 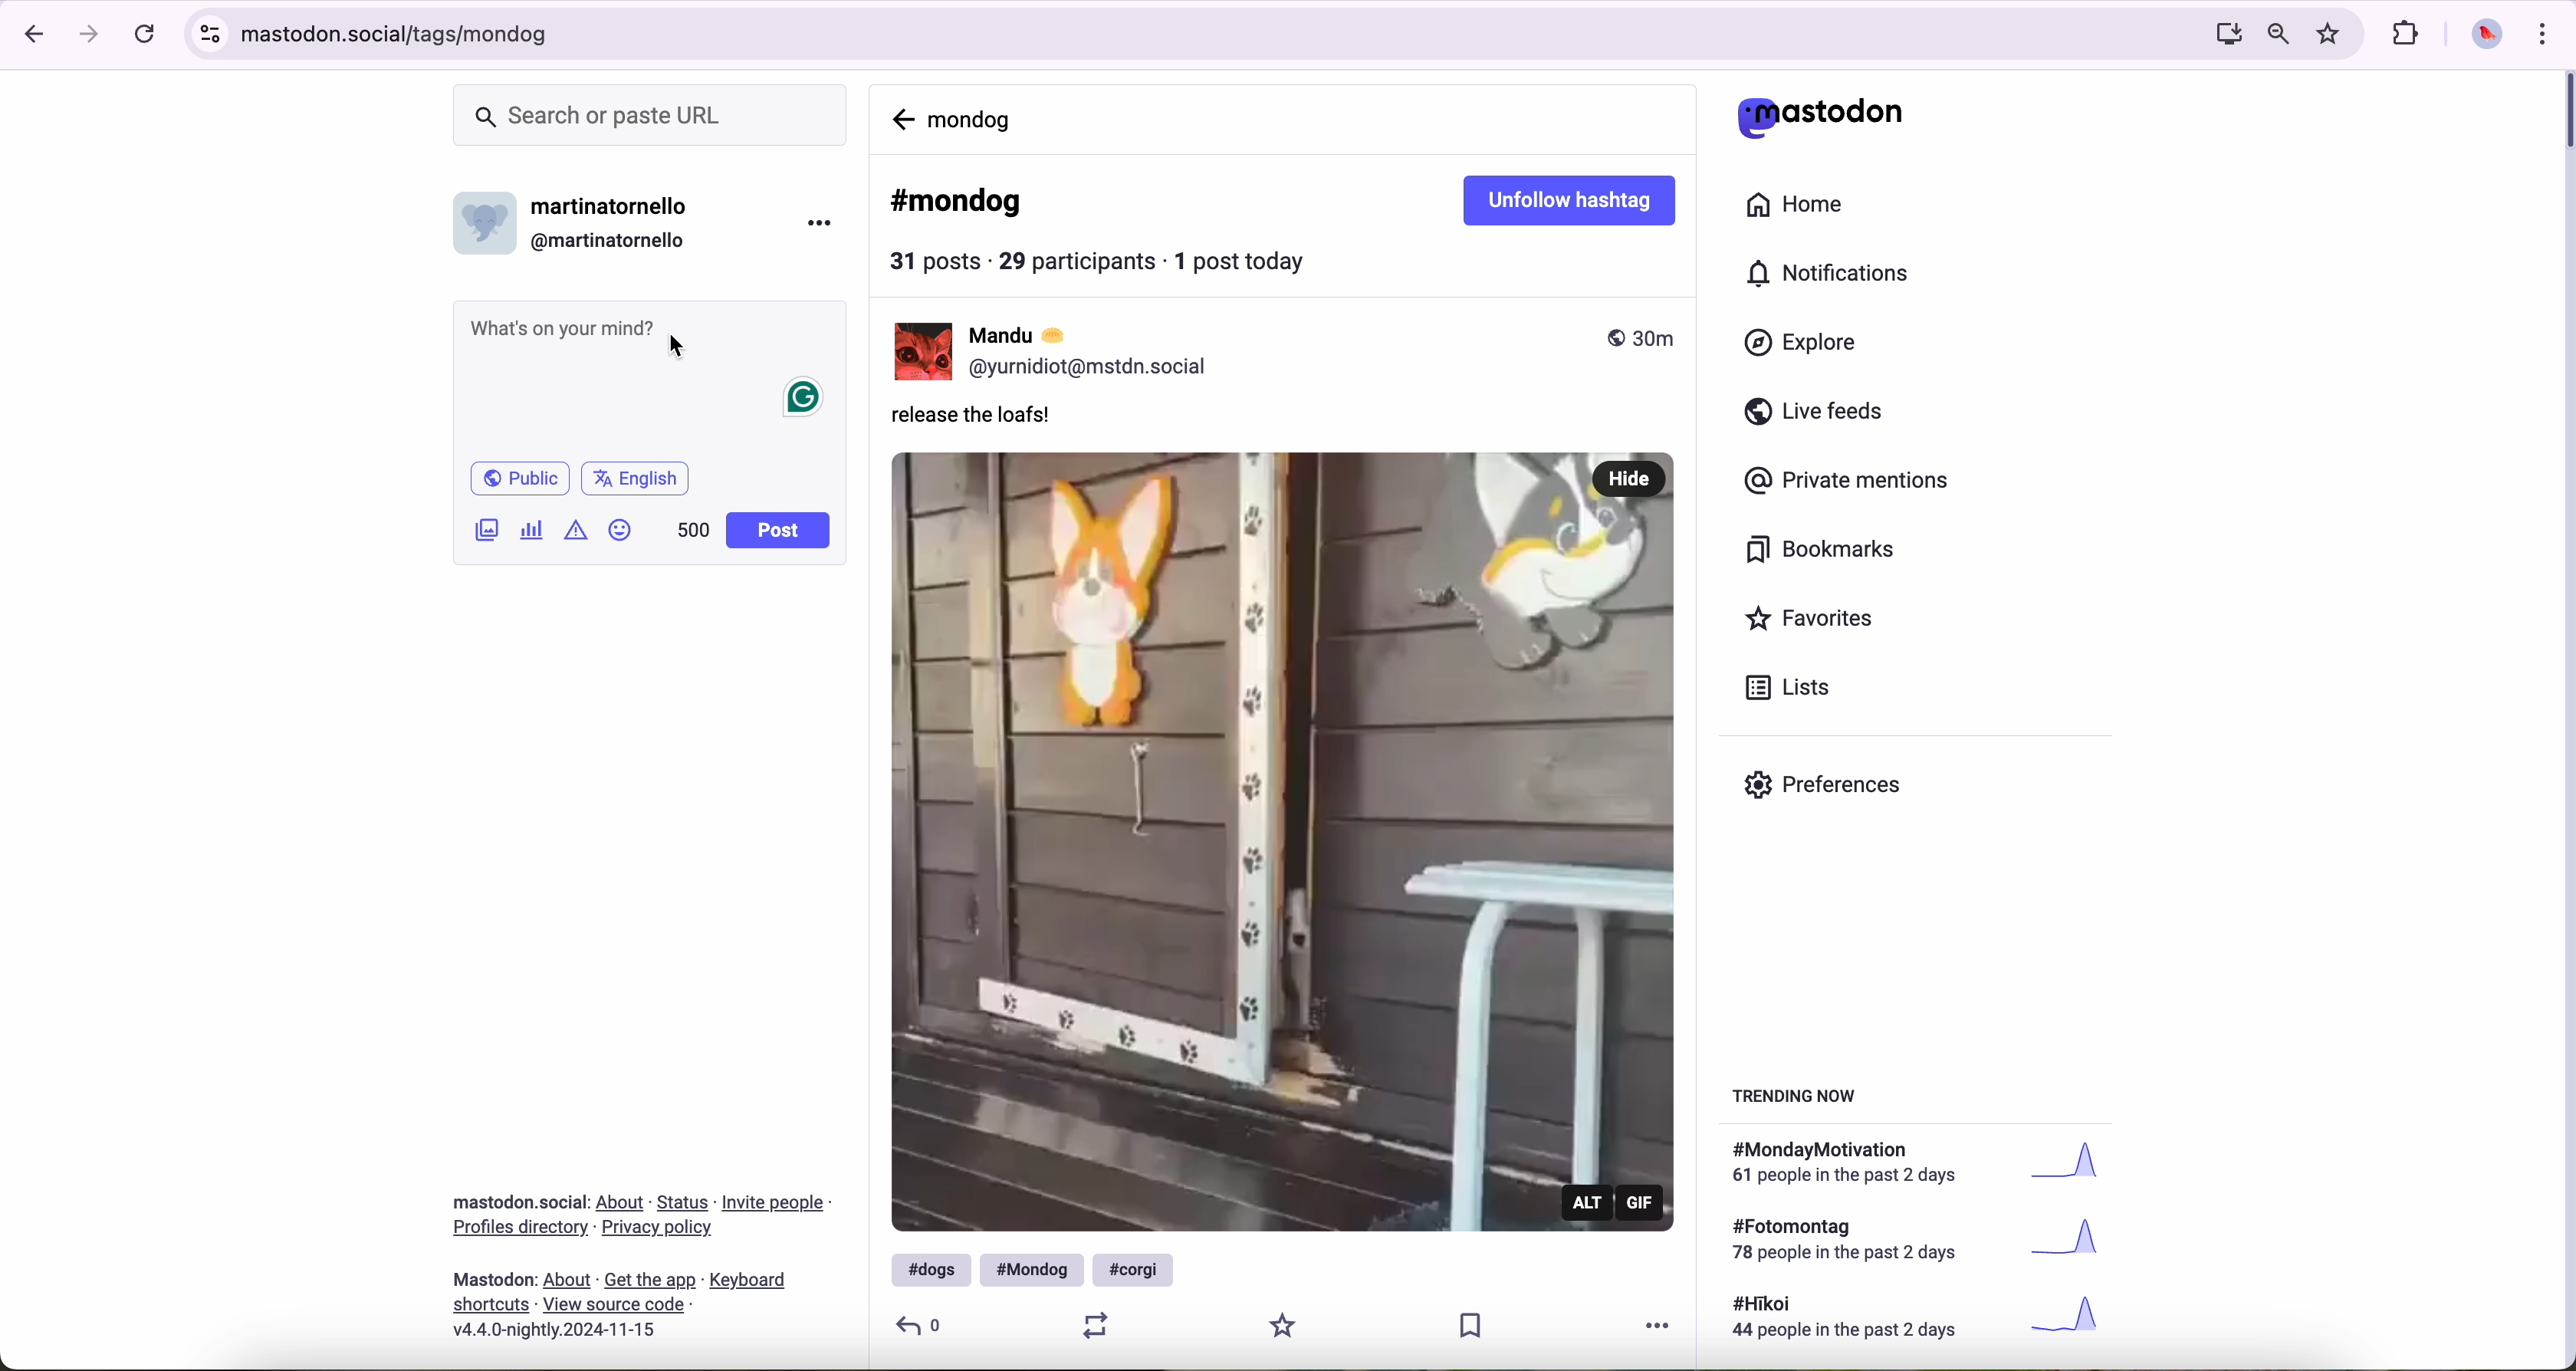 I want to click on link, so click(x=520, y=1229).